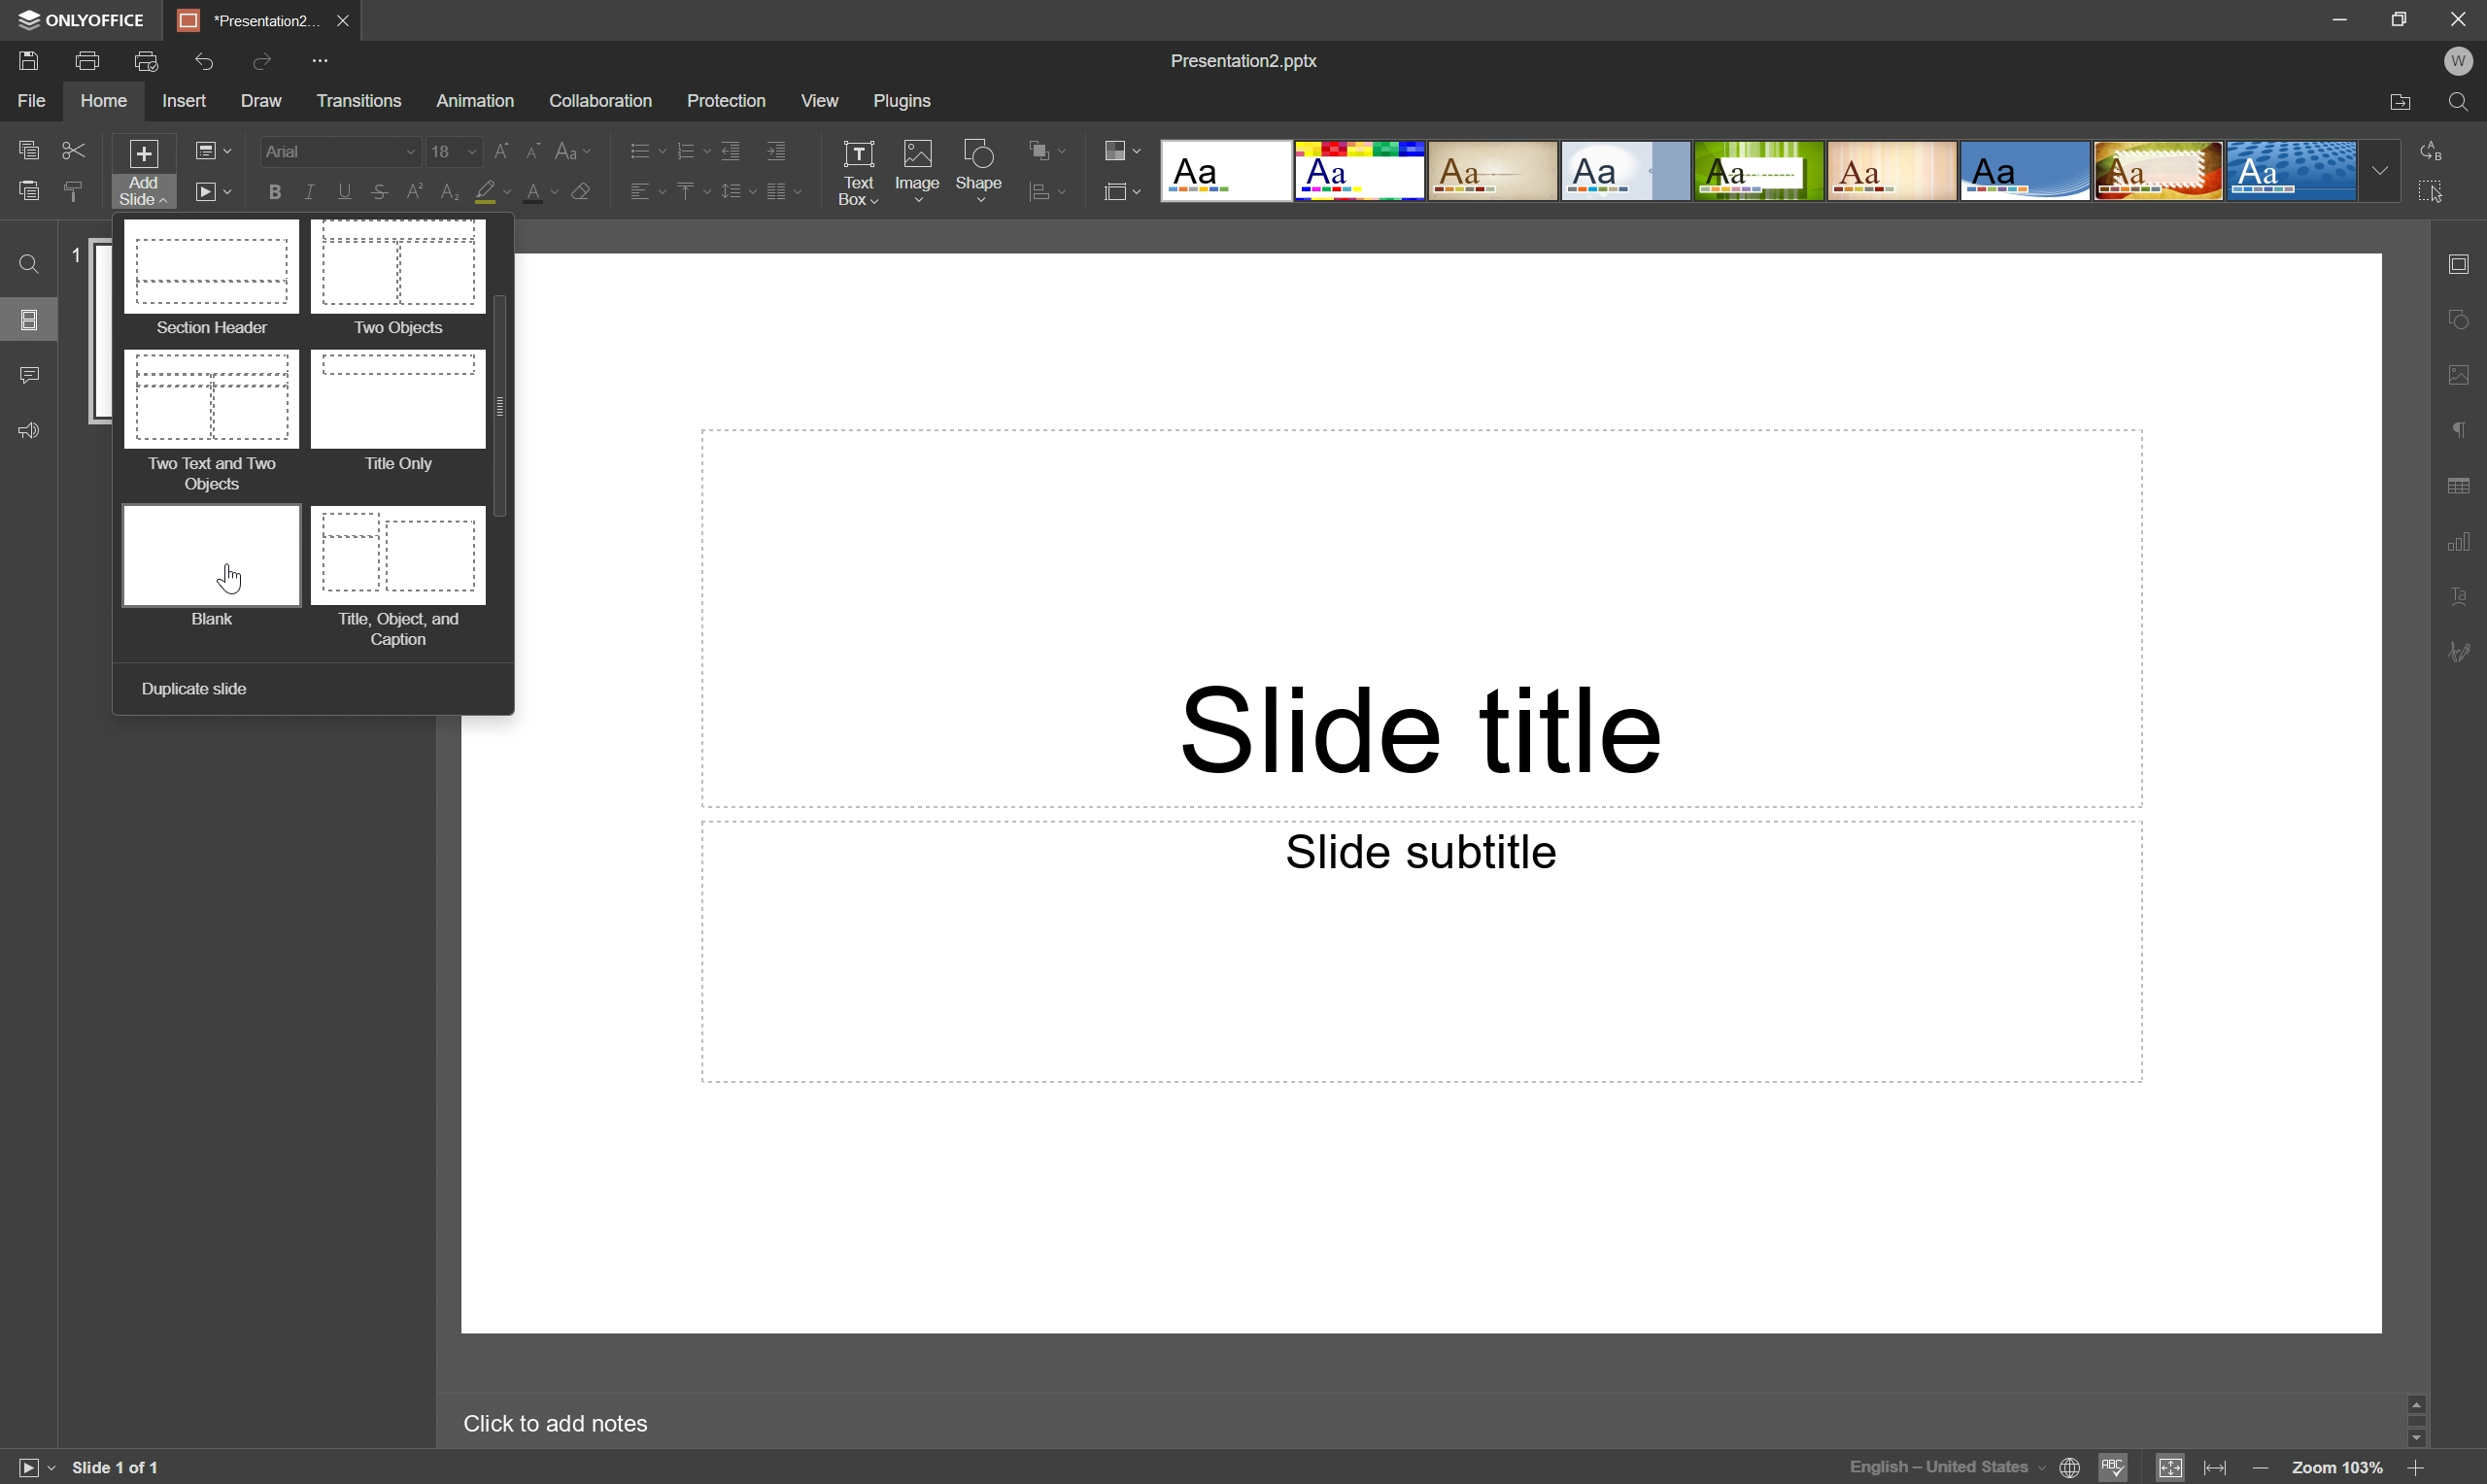 The image size is (2487, 1484). Describe the element at coordinates (118, 1464) in the screenshot. I see `Slide 1 of 1` at that location.